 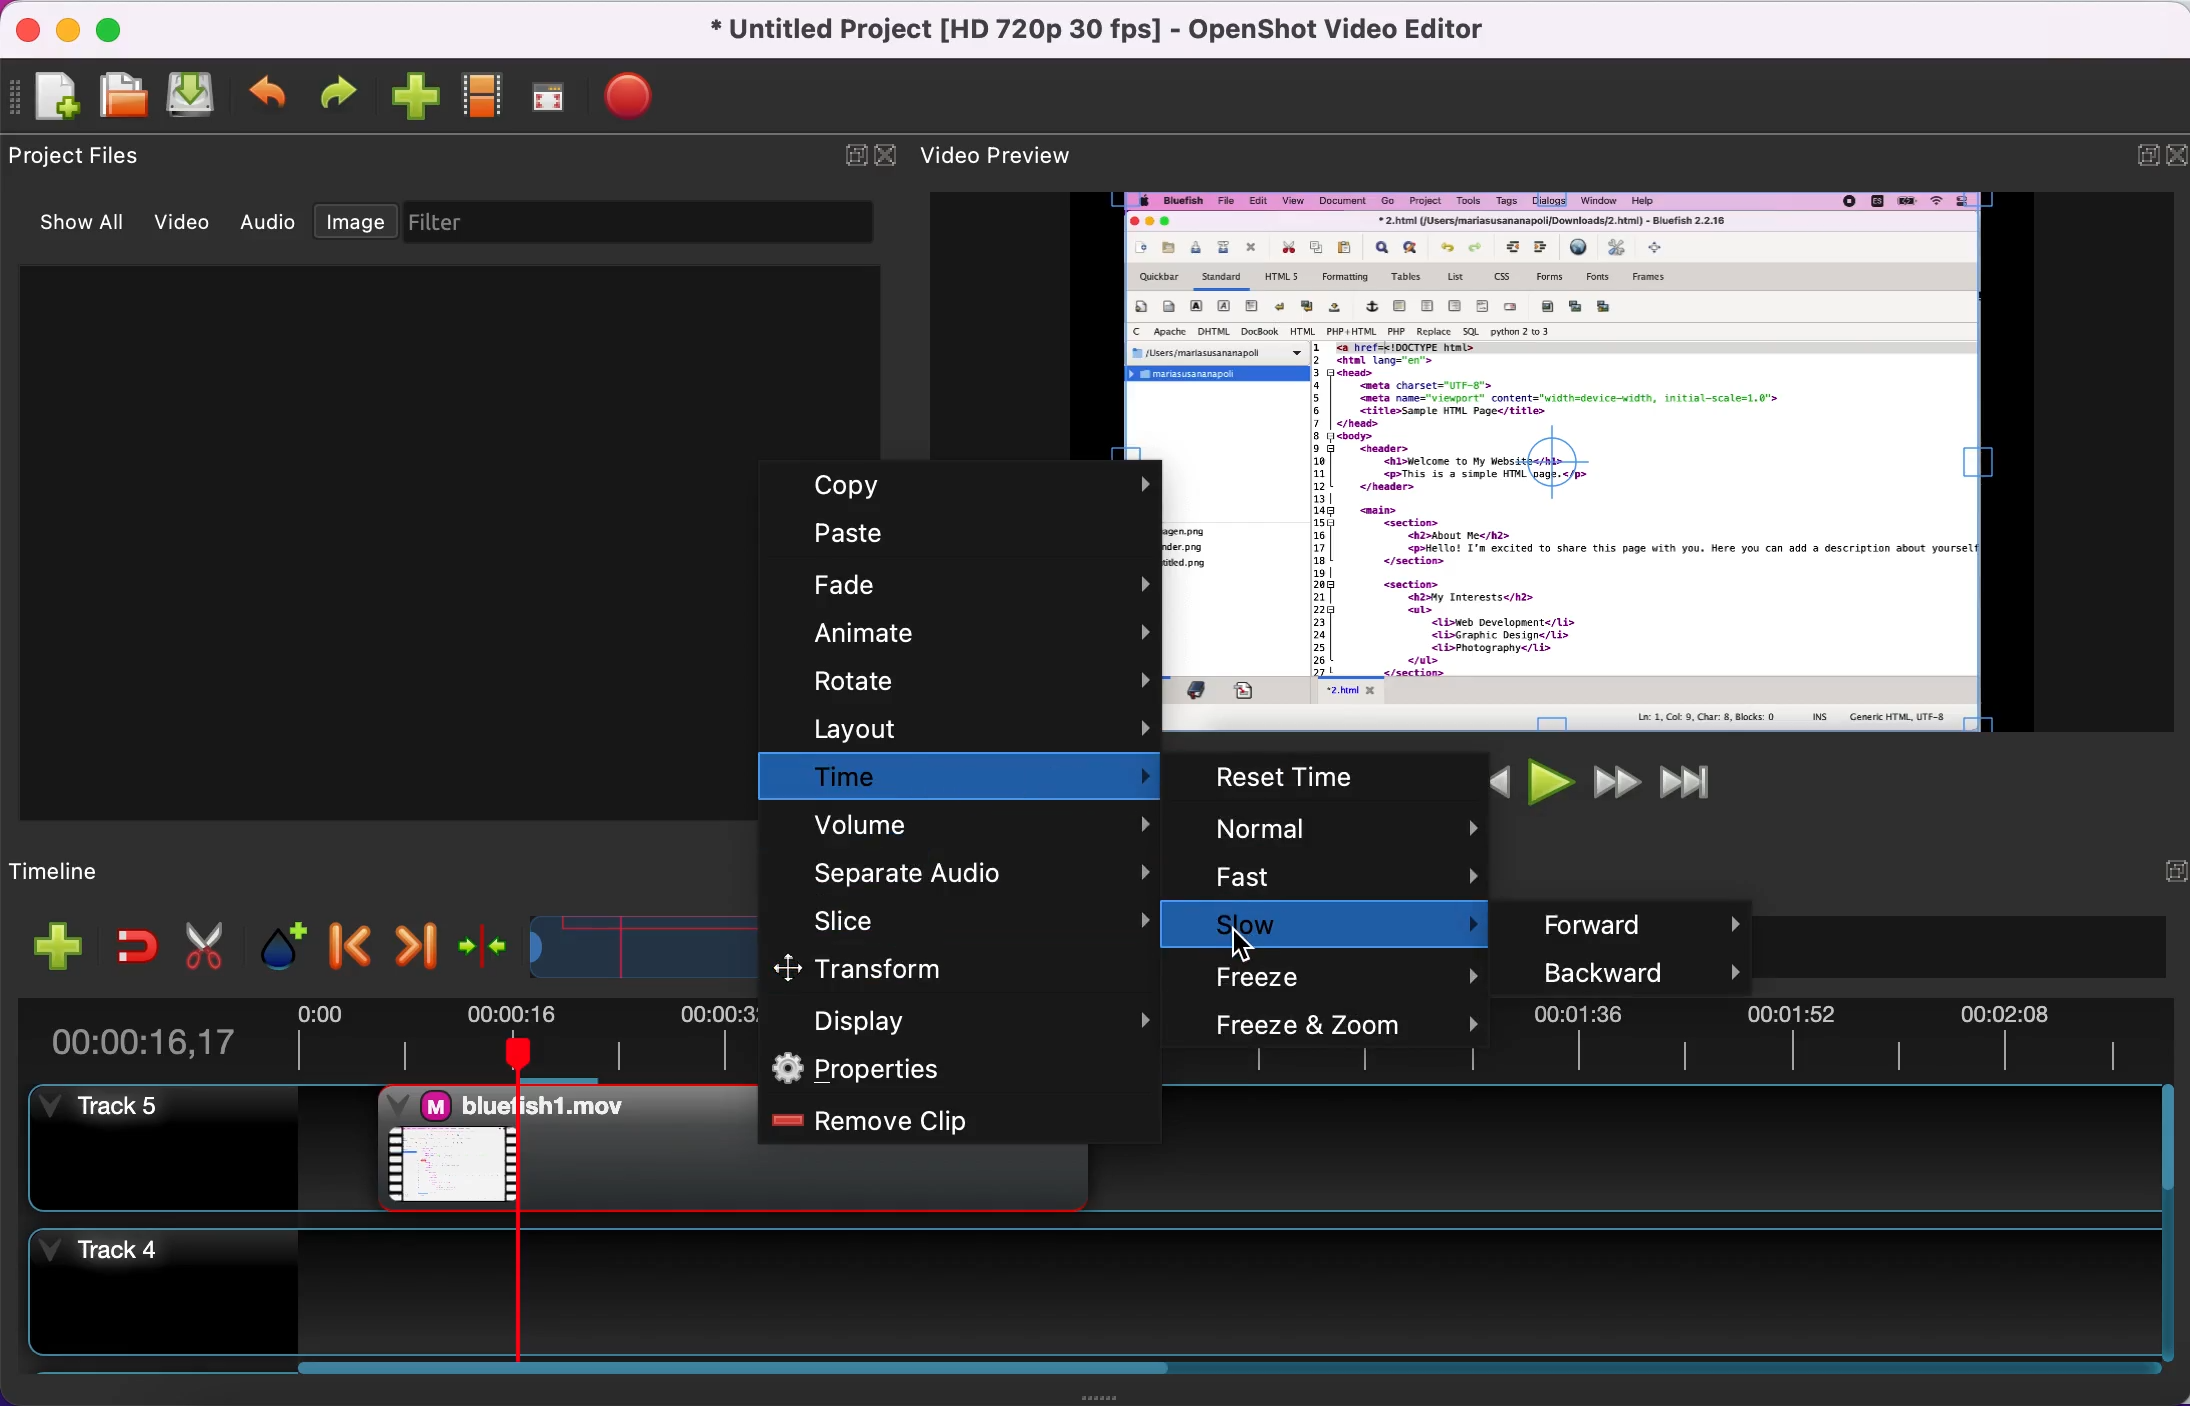 What do you see at coordinates (196, 94) in the screenshot?
I see `save project` at bounding box center [196, 94].